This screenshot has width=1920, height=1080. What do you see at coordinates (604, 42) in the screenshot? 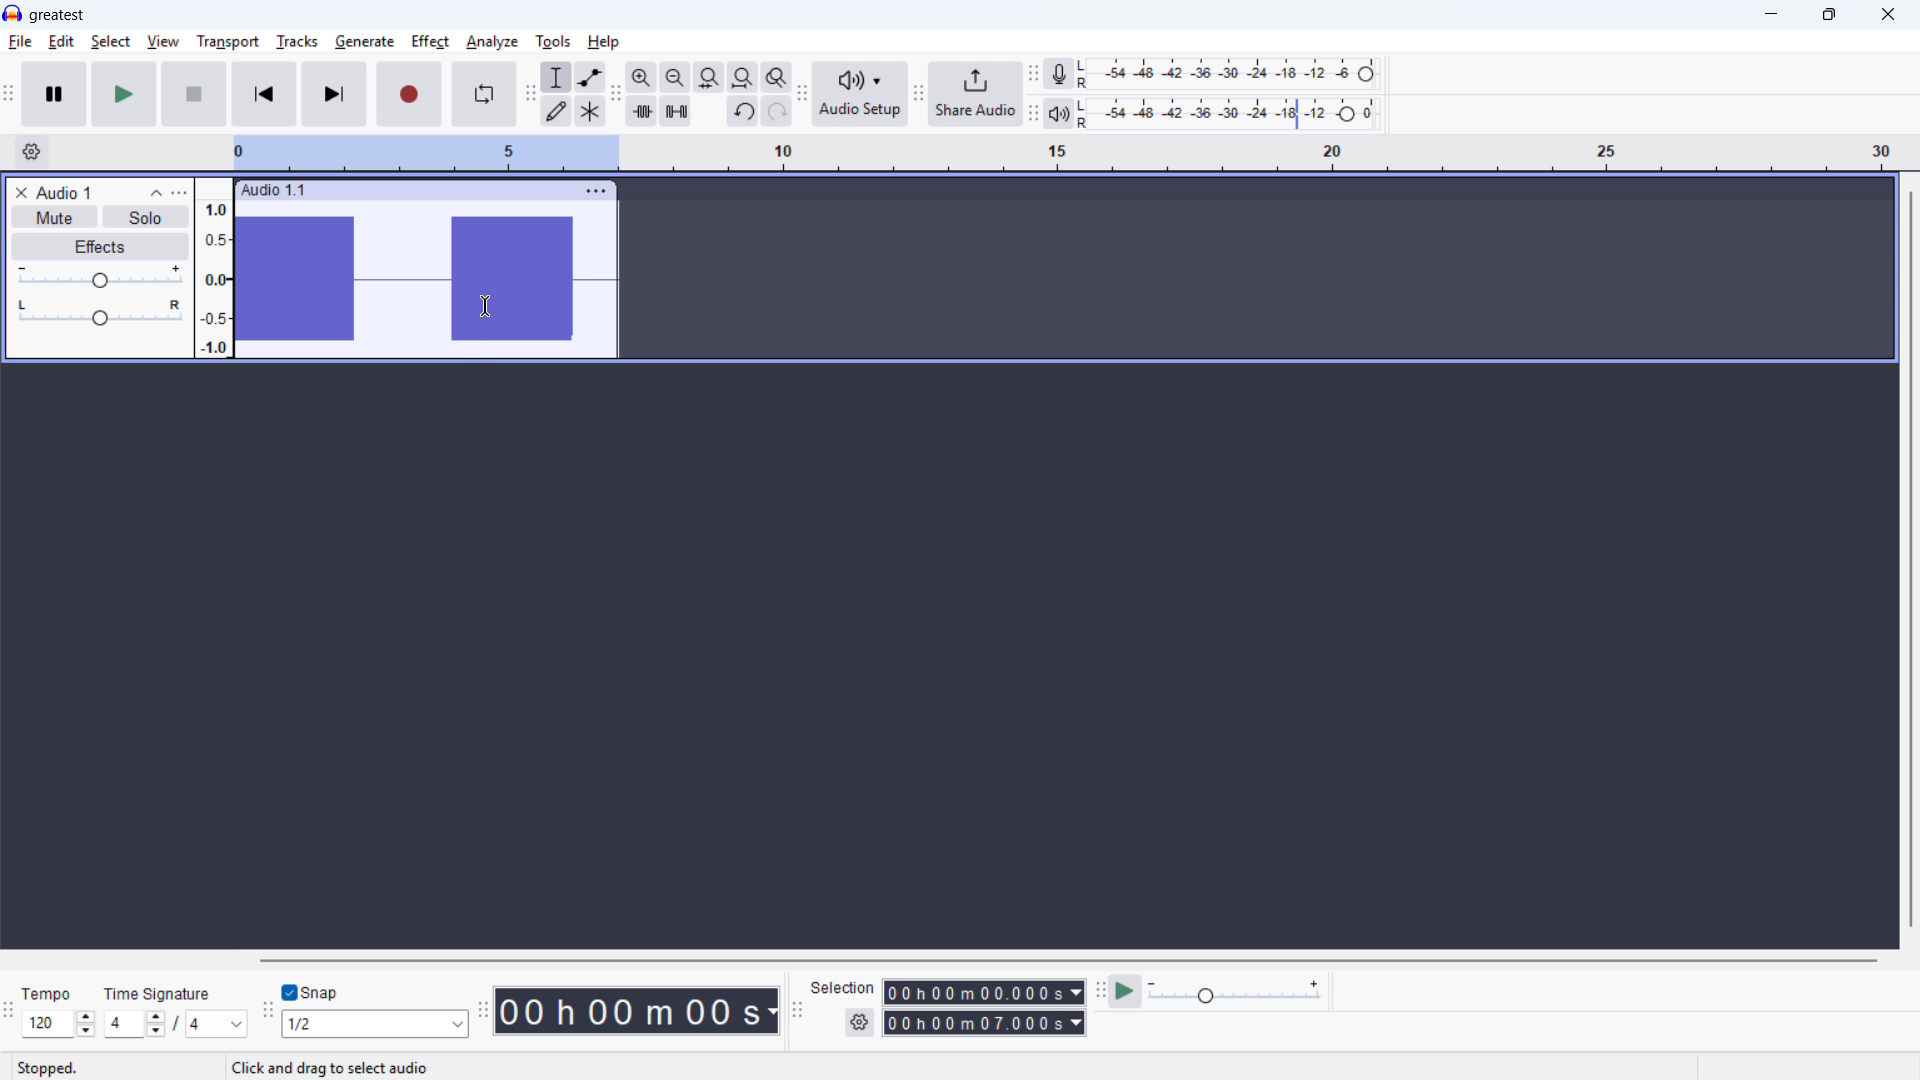
I see `help` at bounding box center [604, 42].